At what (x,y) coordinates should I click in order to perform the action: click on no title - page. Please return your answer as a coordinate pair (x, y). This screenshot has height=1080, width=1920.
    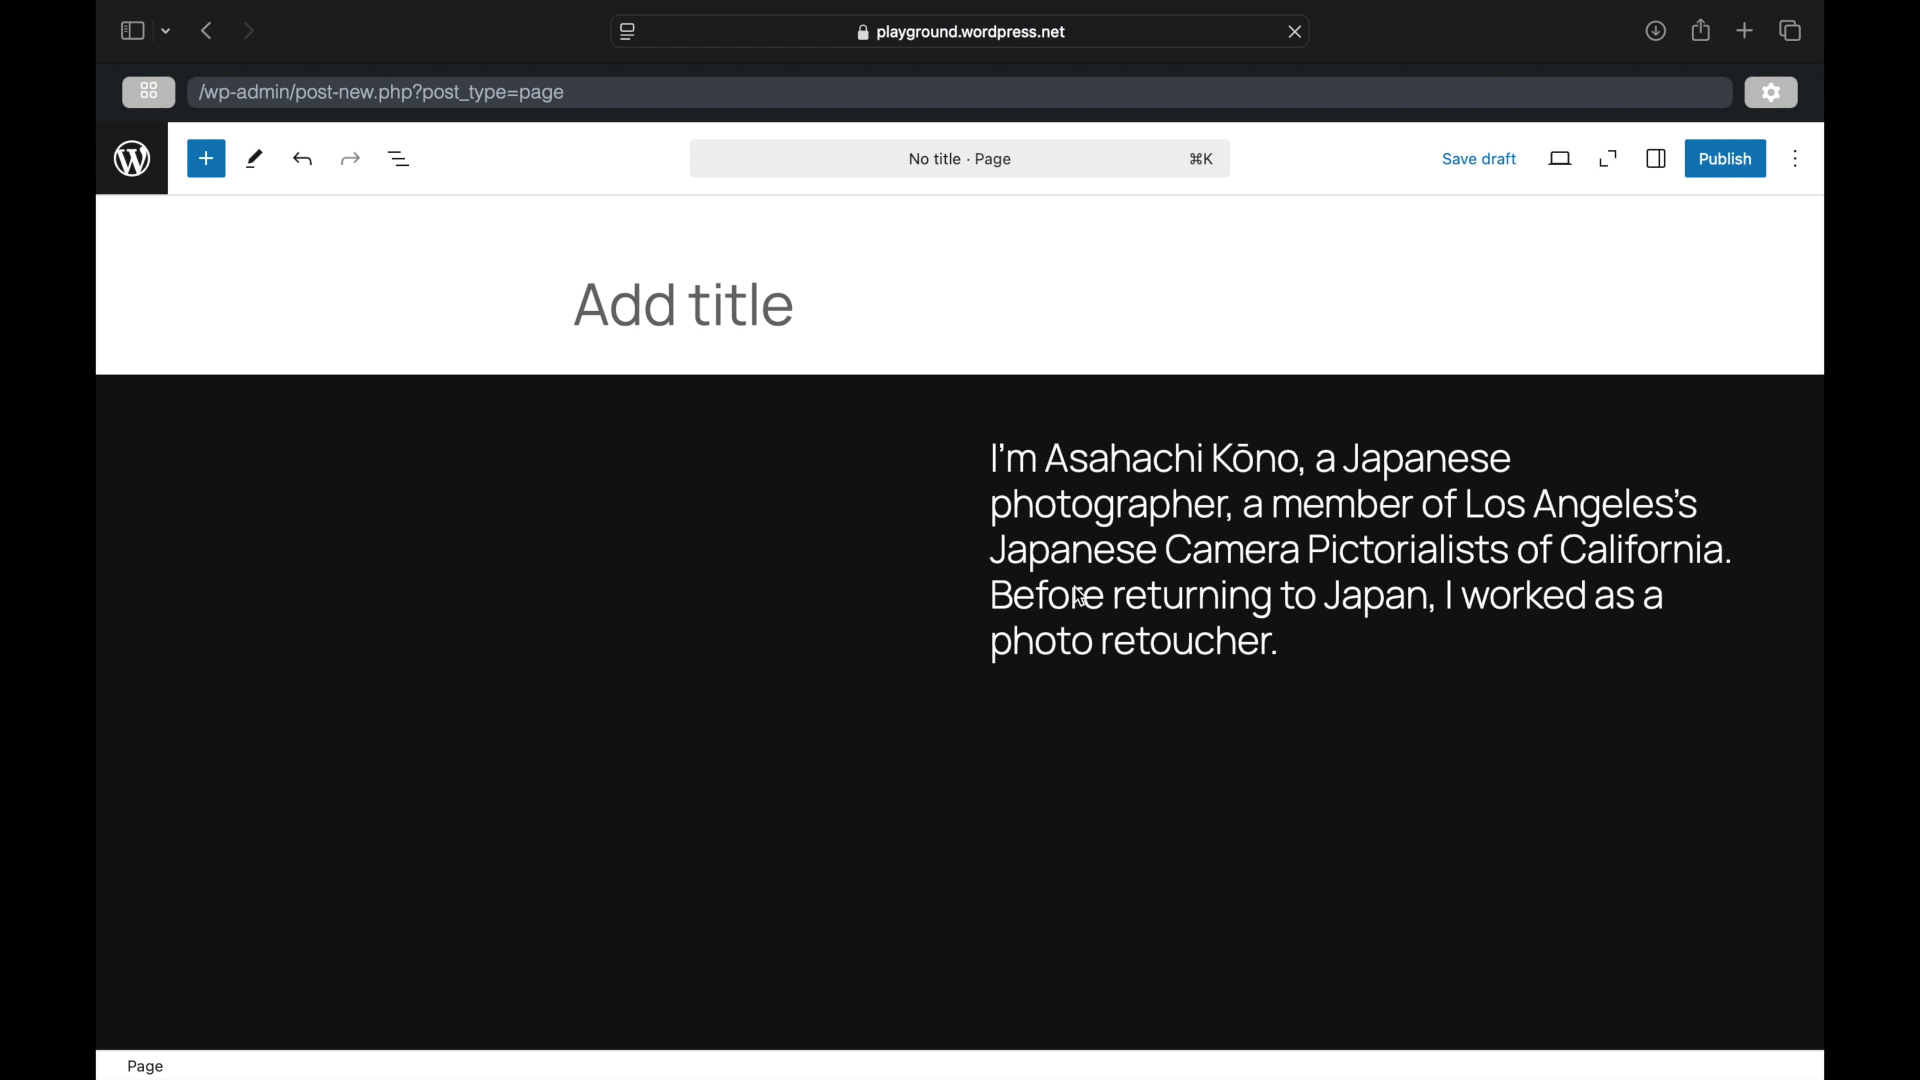
    Looking at the image, I should click on (962, 160).